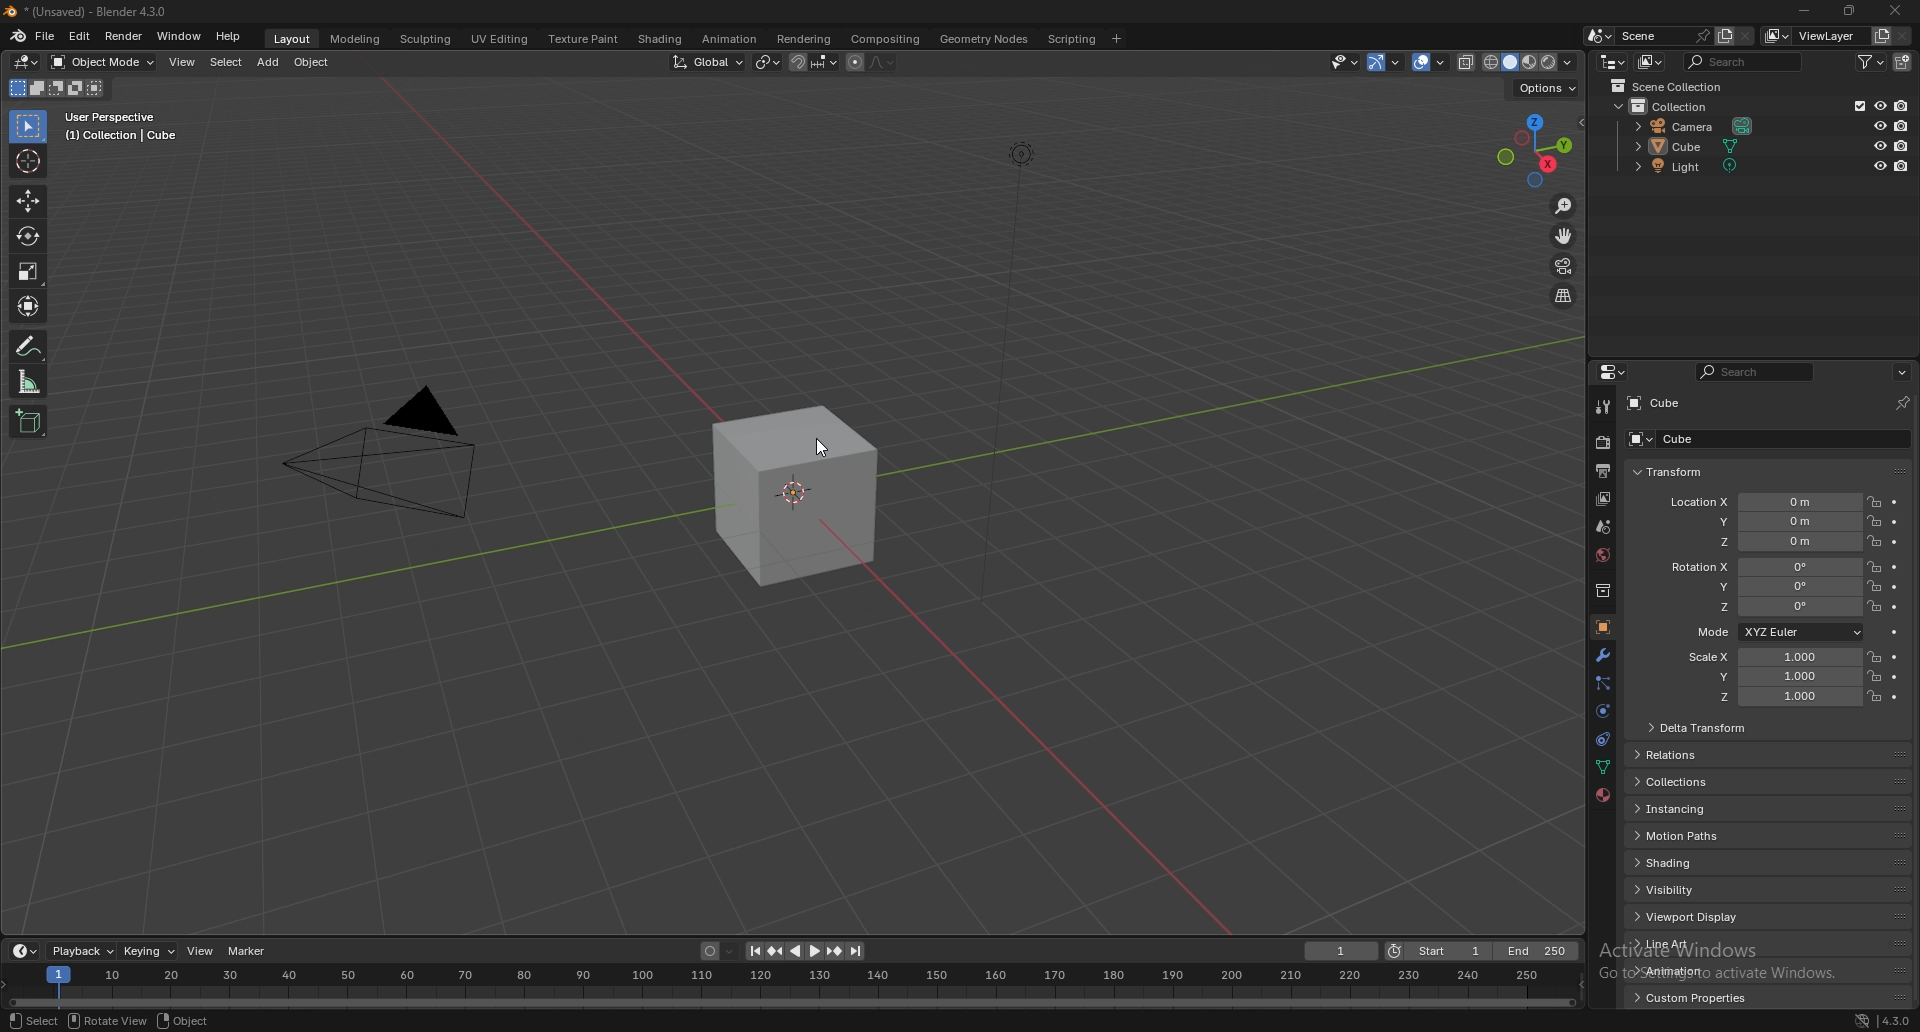 The height and width of the screenshot is (1032, 1920). Describe the element at coordinates (1810, 35) in the screenshot. I see `view layer` at that location.